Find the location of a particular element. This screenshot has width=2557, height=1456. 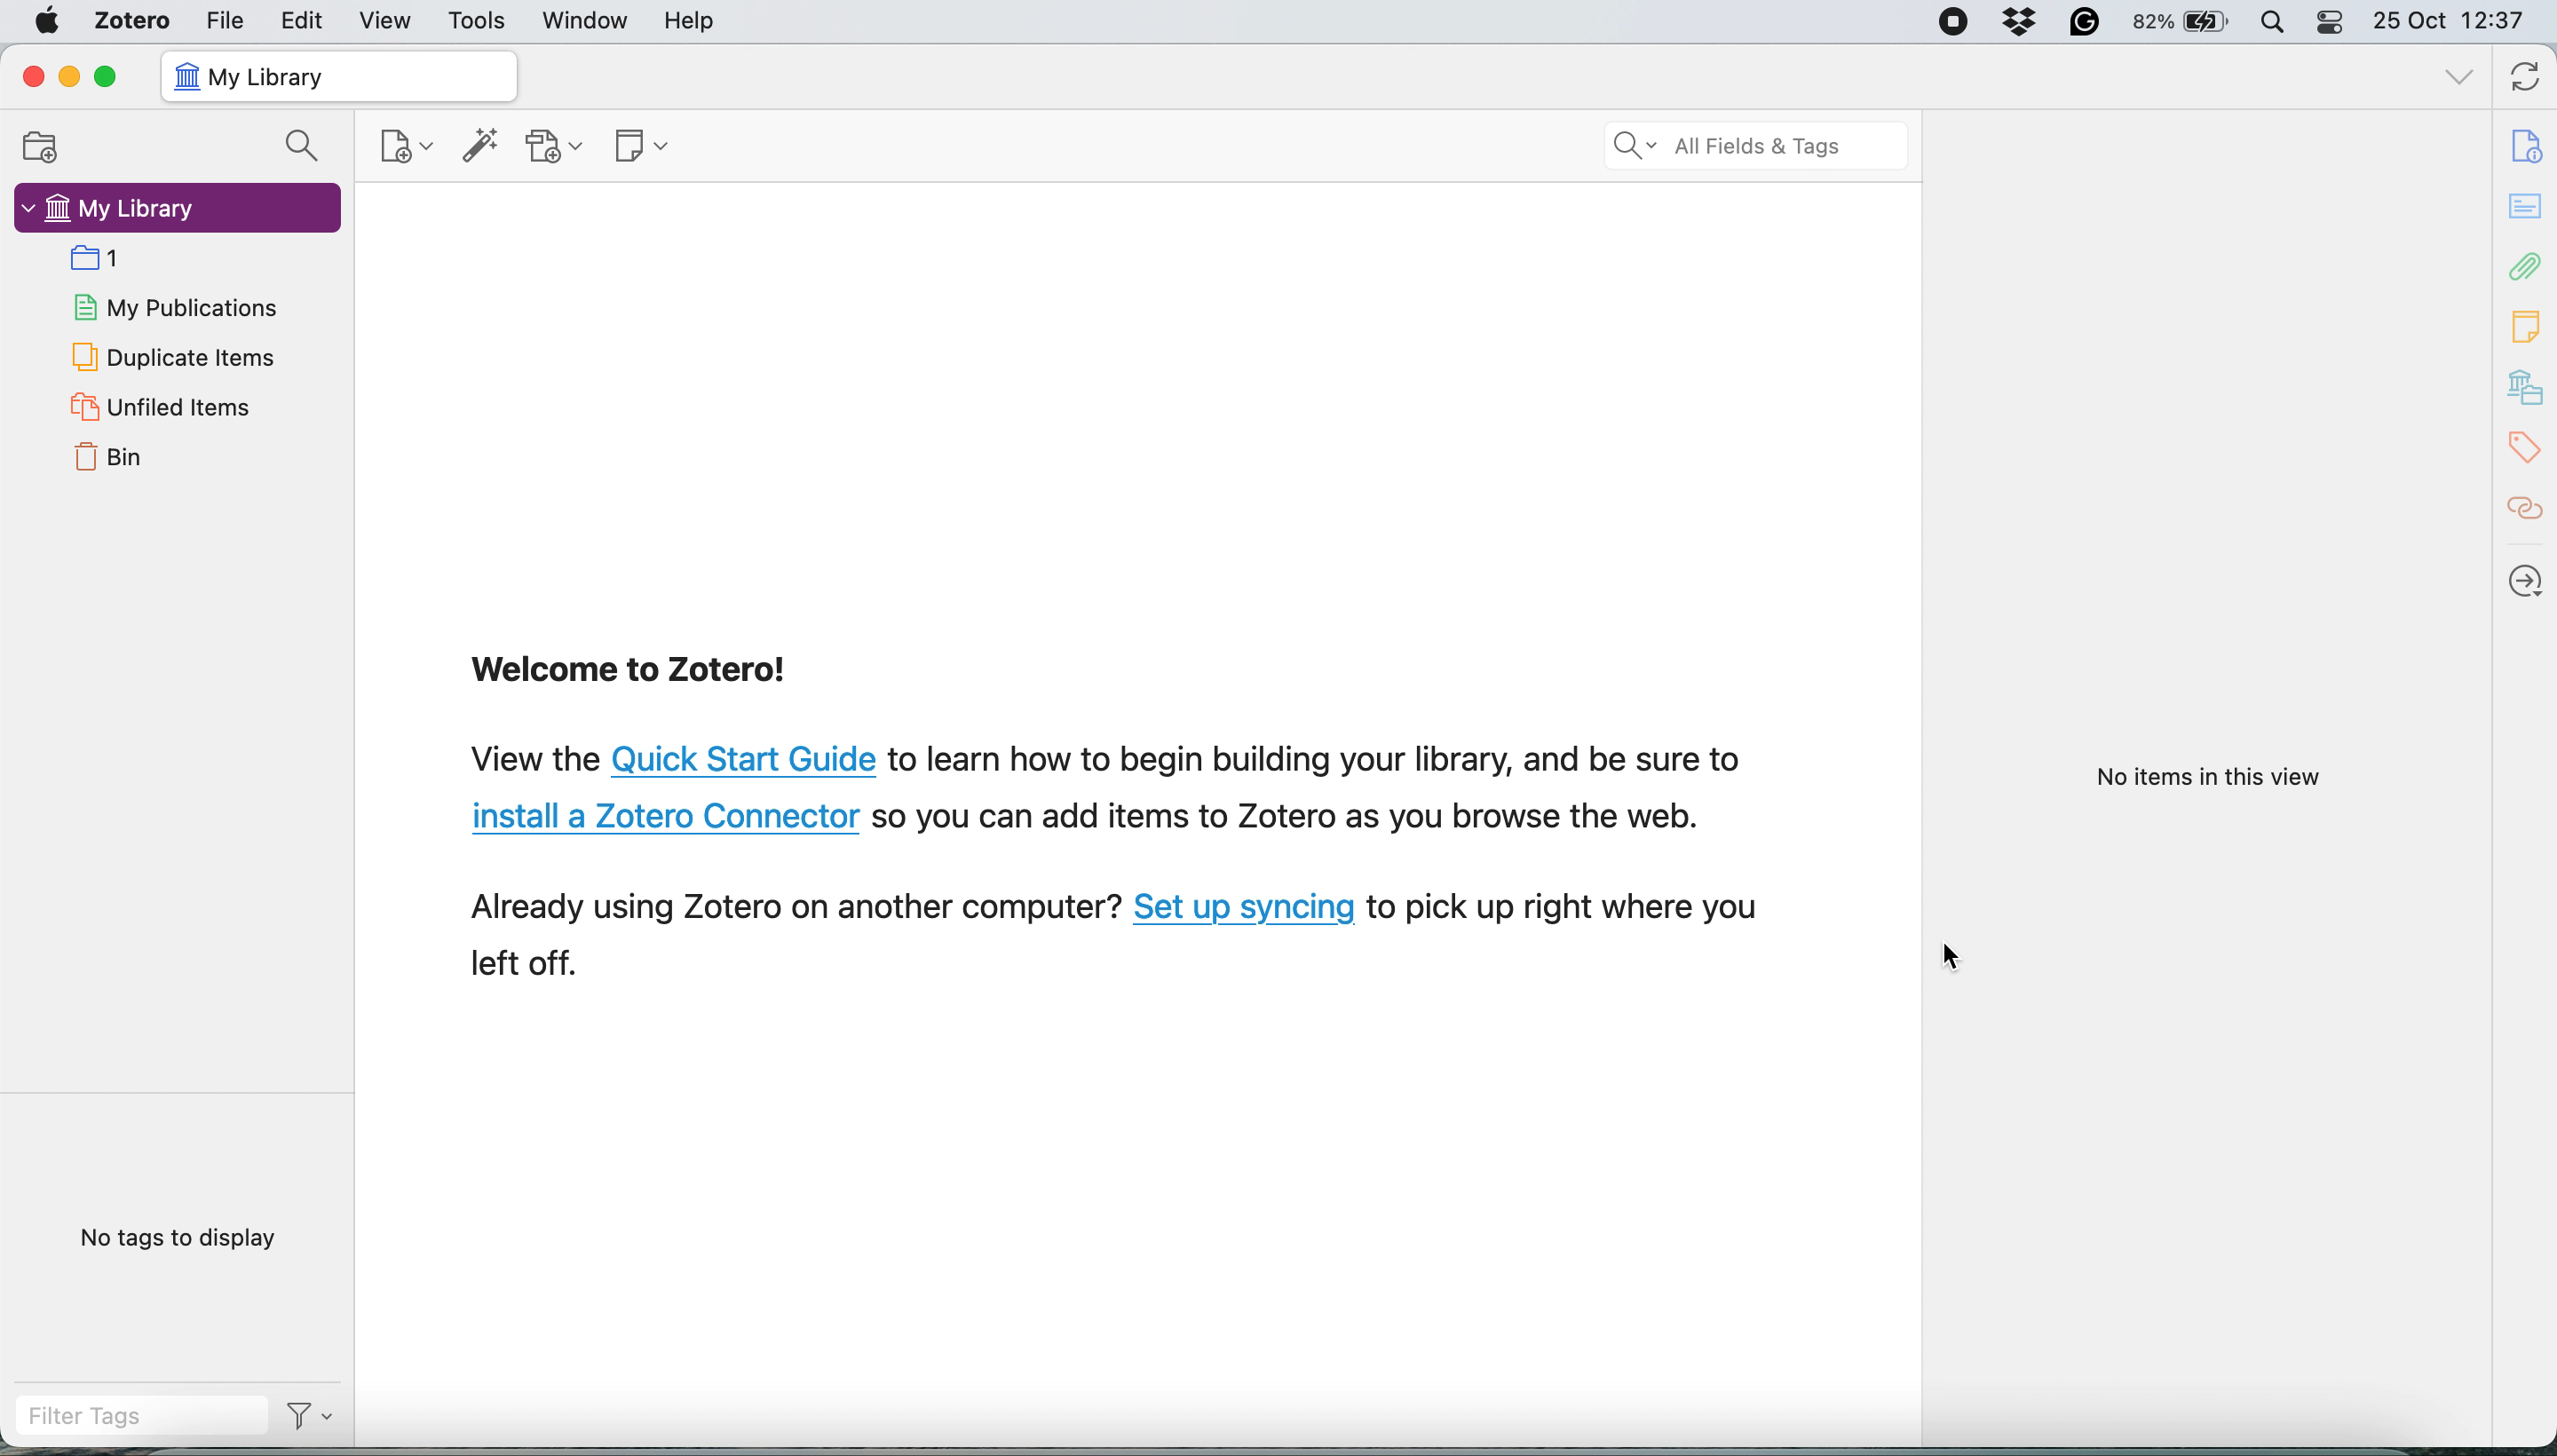

new note is located at coordinates (645, 147).